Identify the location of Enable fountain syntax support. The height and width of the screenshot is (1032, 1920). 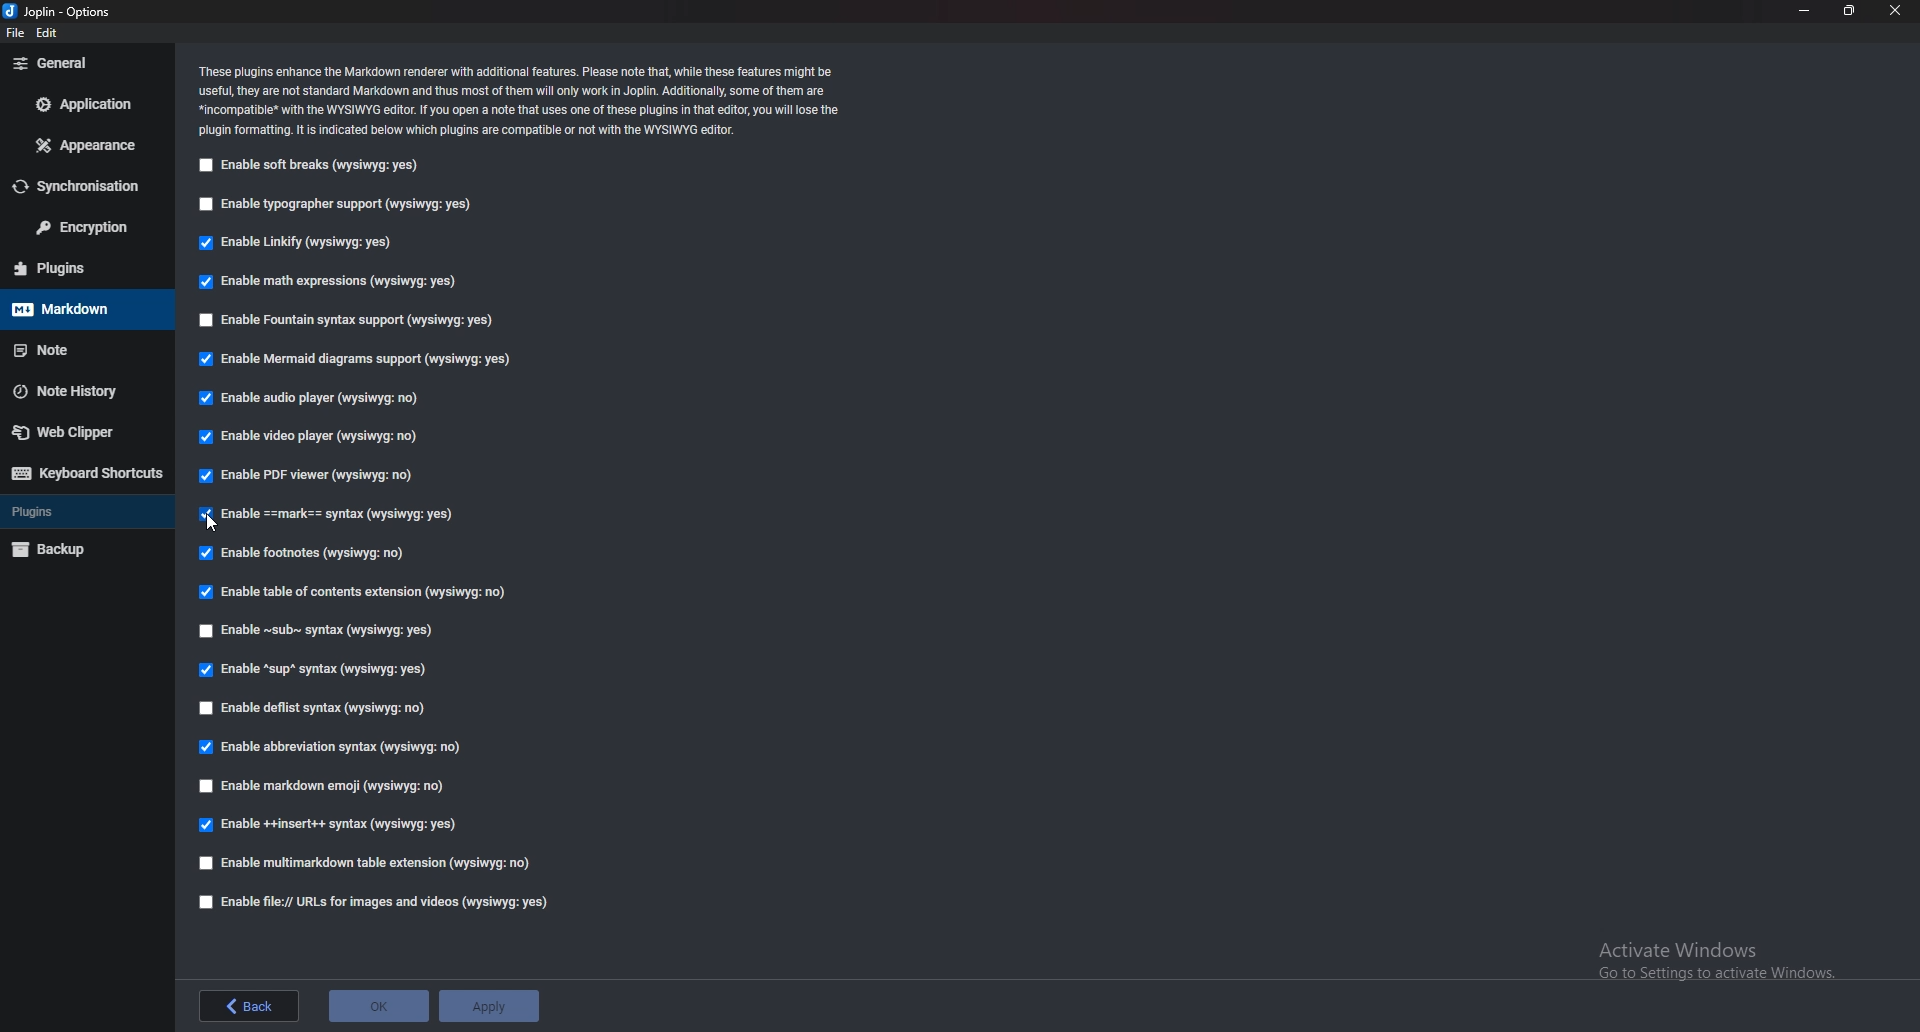
(351, 321).